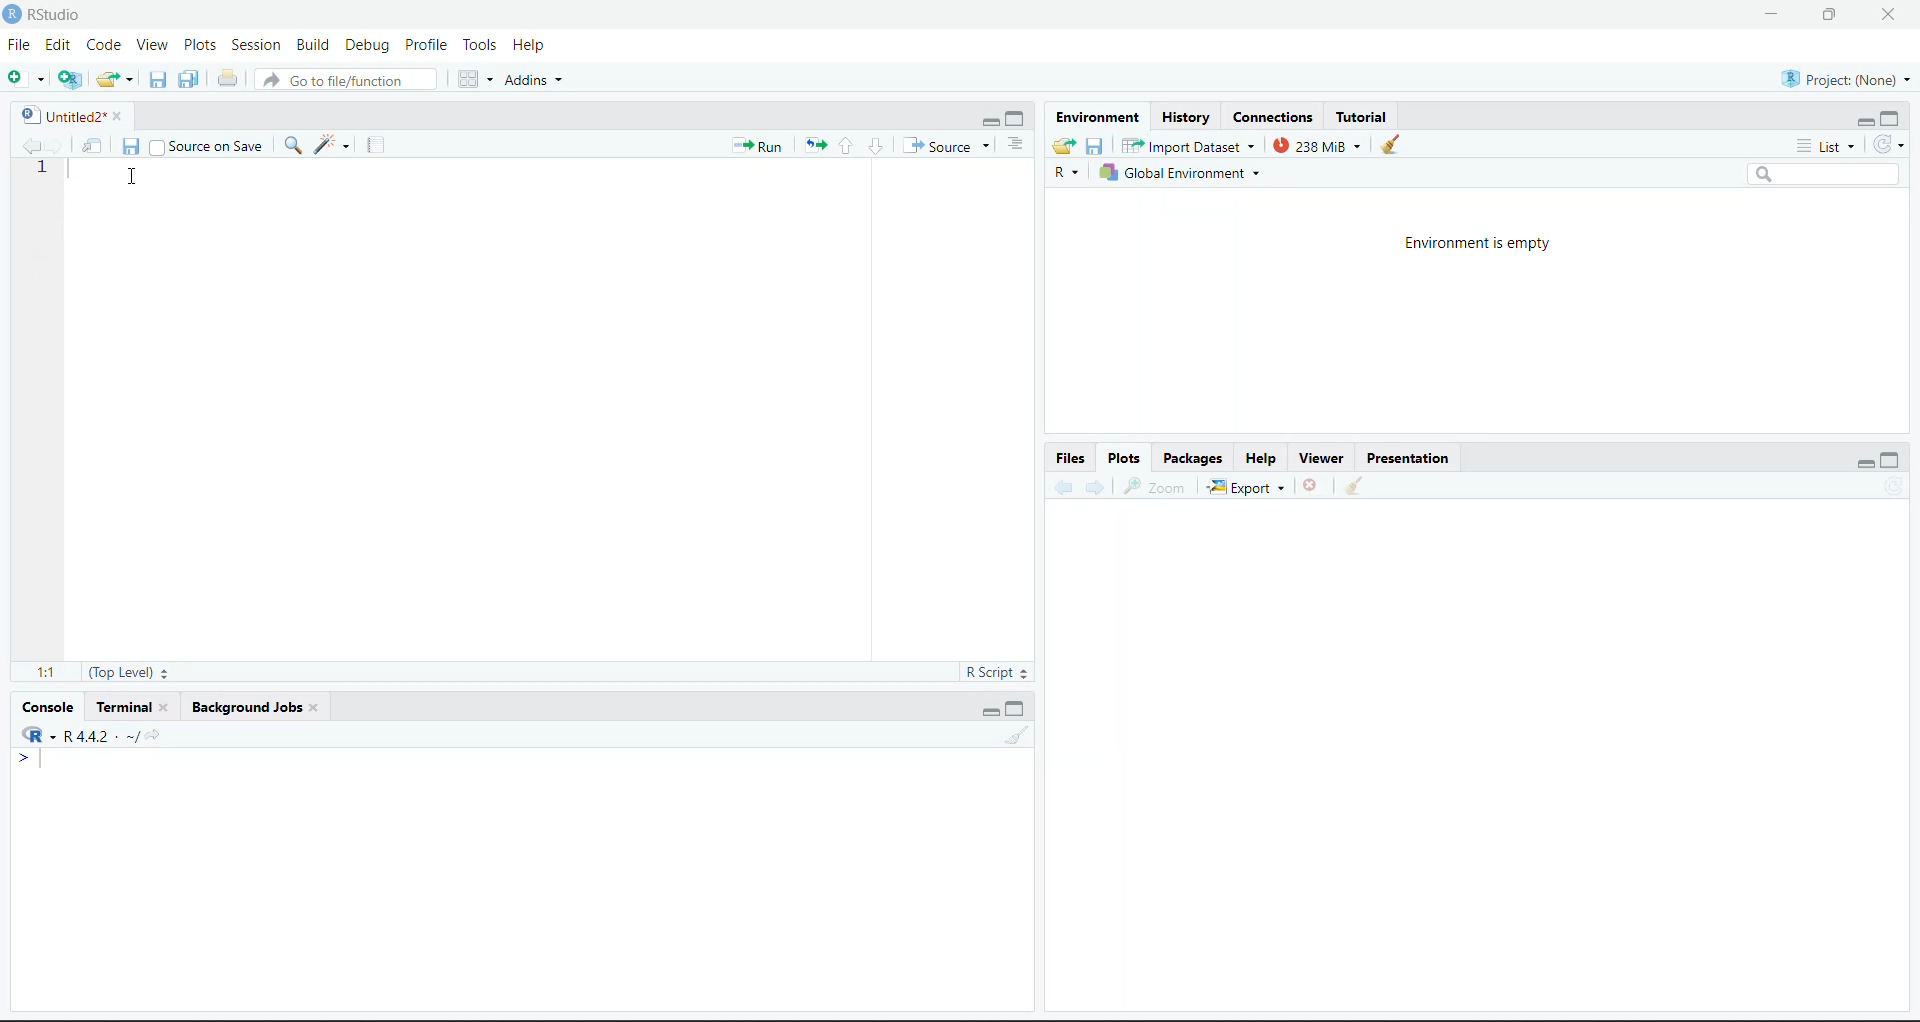 The height and width of the screenshot is (1022, 1920). I want to click on Help, so click(530, 45).